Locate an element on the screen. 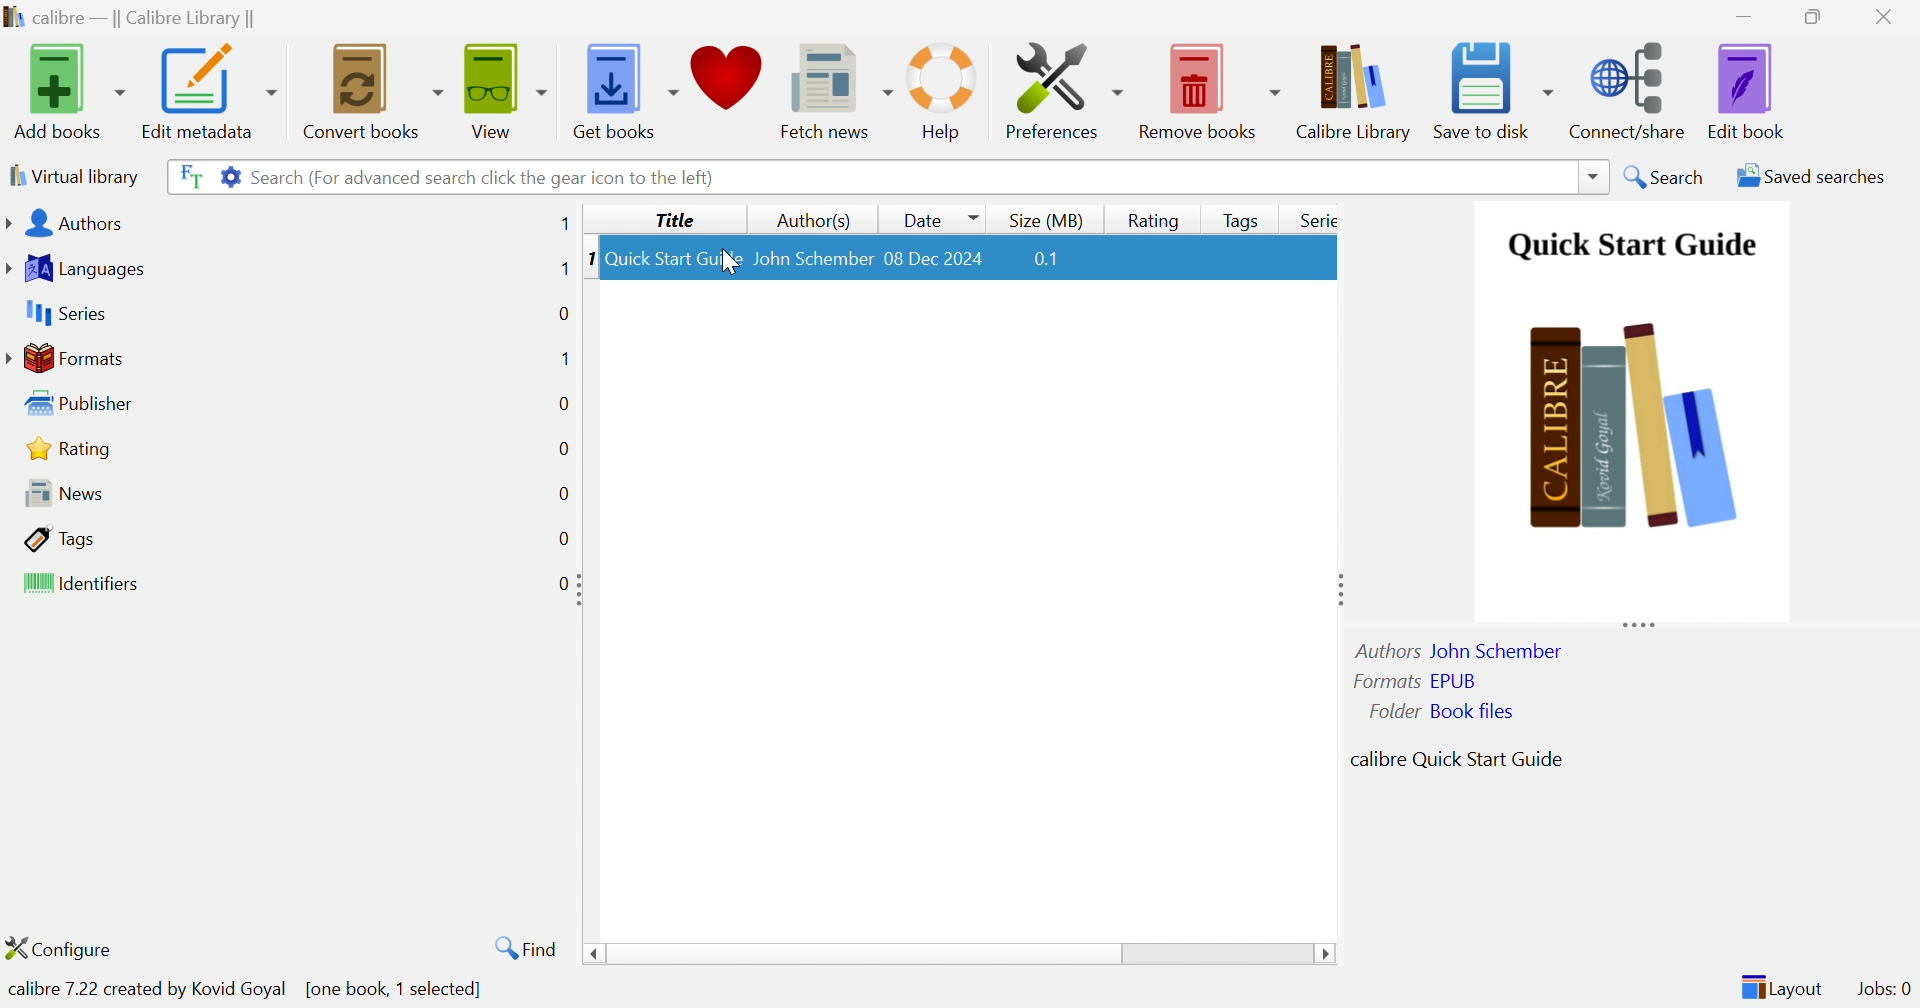 The width and height of the screenshot is (1920, 1008). Donate to support Calibre is located at coordinates (727, 84).